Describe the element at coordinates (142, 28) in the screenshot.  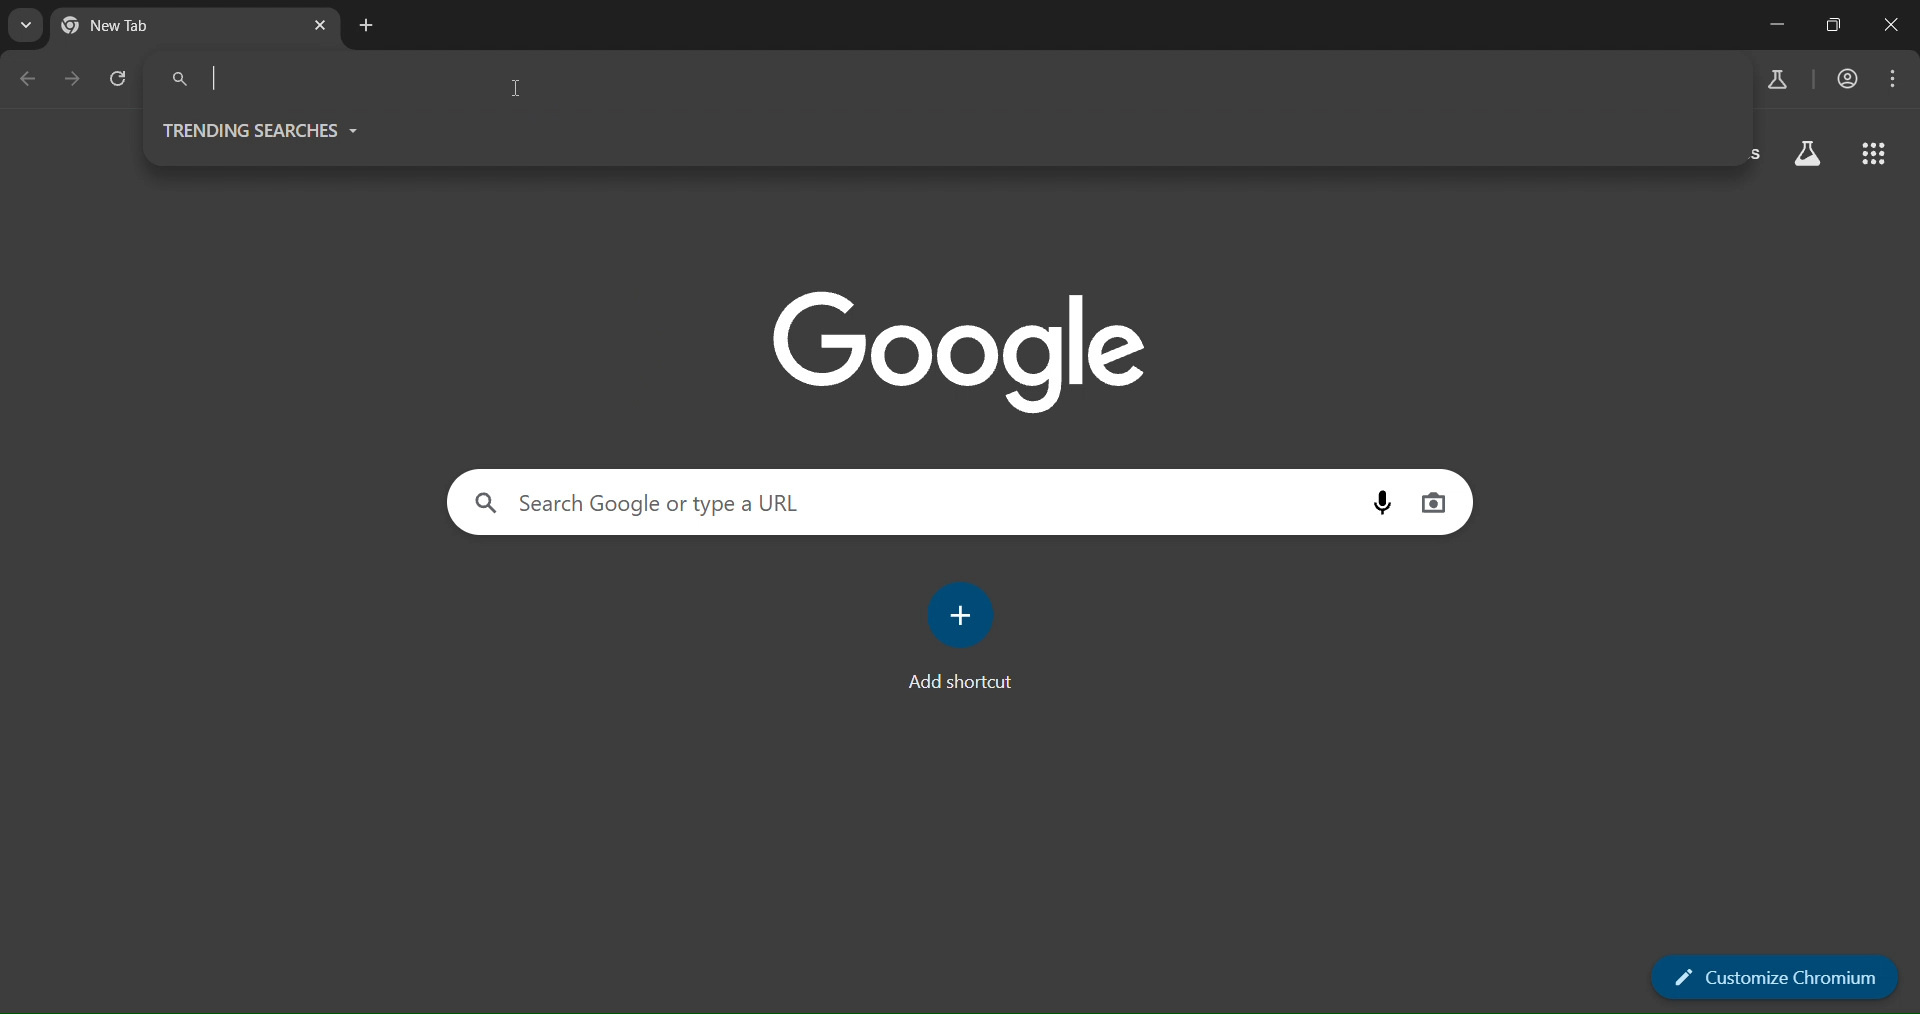
I see `current tab` at that location.